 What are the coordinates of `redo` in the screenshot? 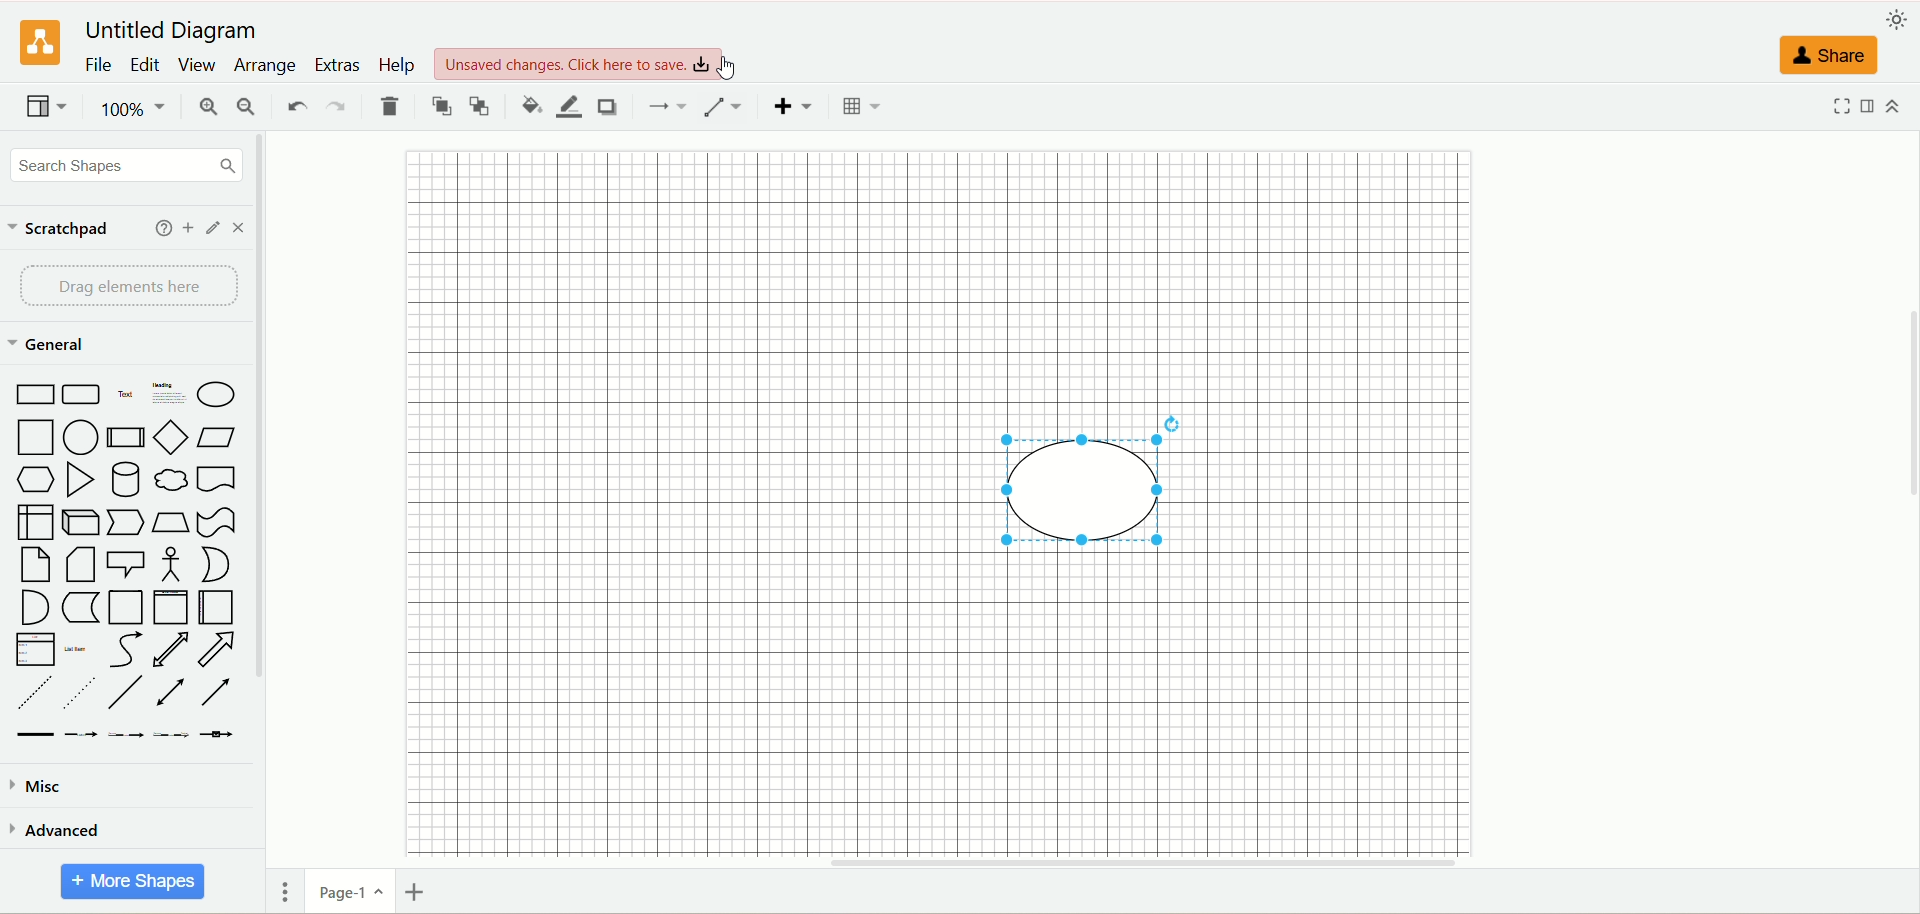 It's located at (339, 104).